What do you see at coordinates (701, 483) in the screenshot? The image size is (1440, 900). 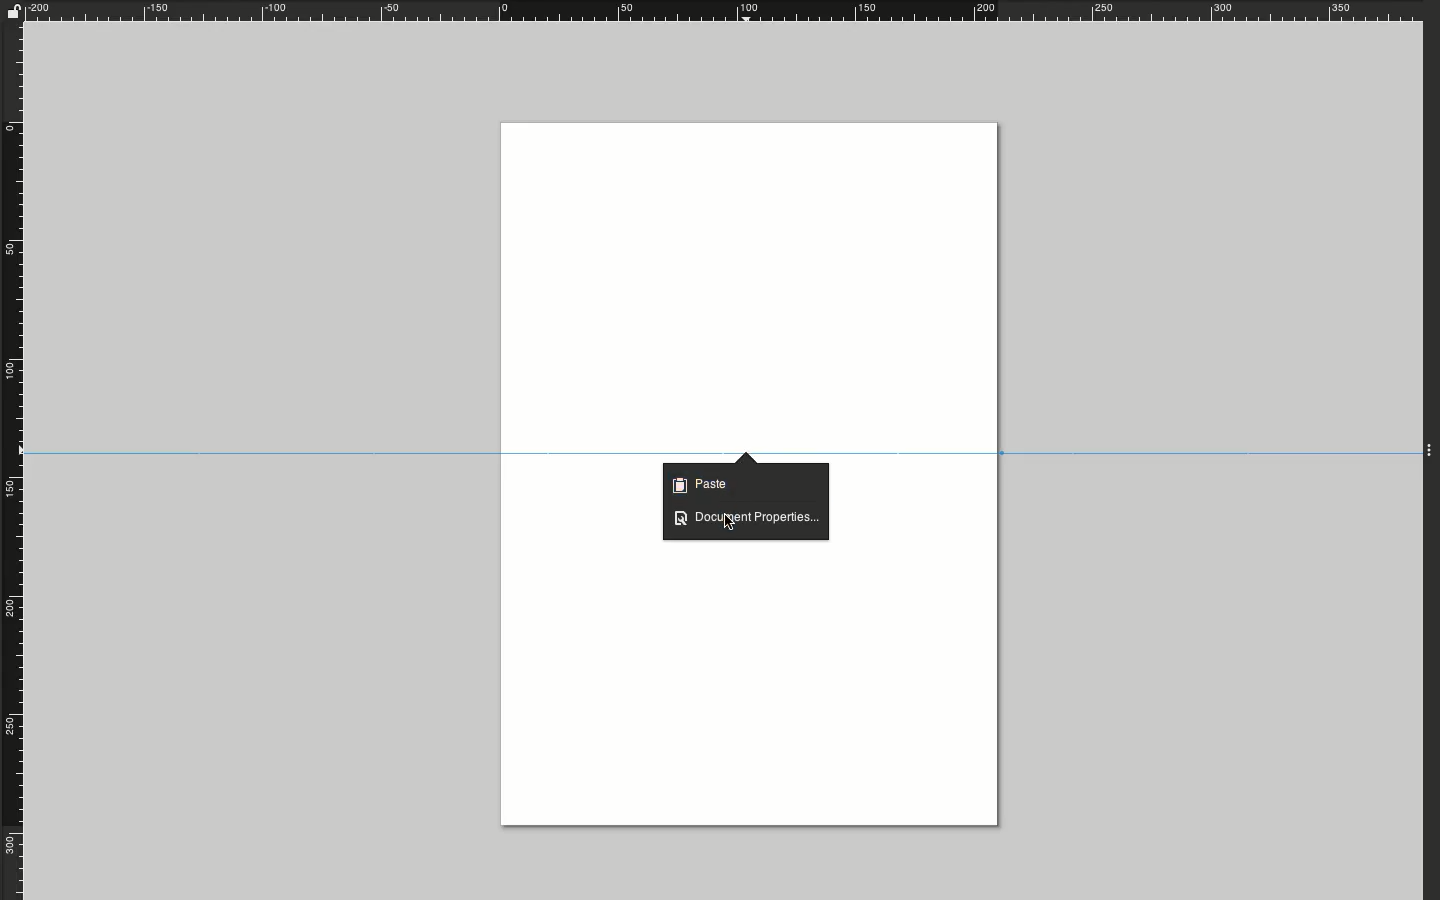 I see `Paste` at bounding box center [701, 483].